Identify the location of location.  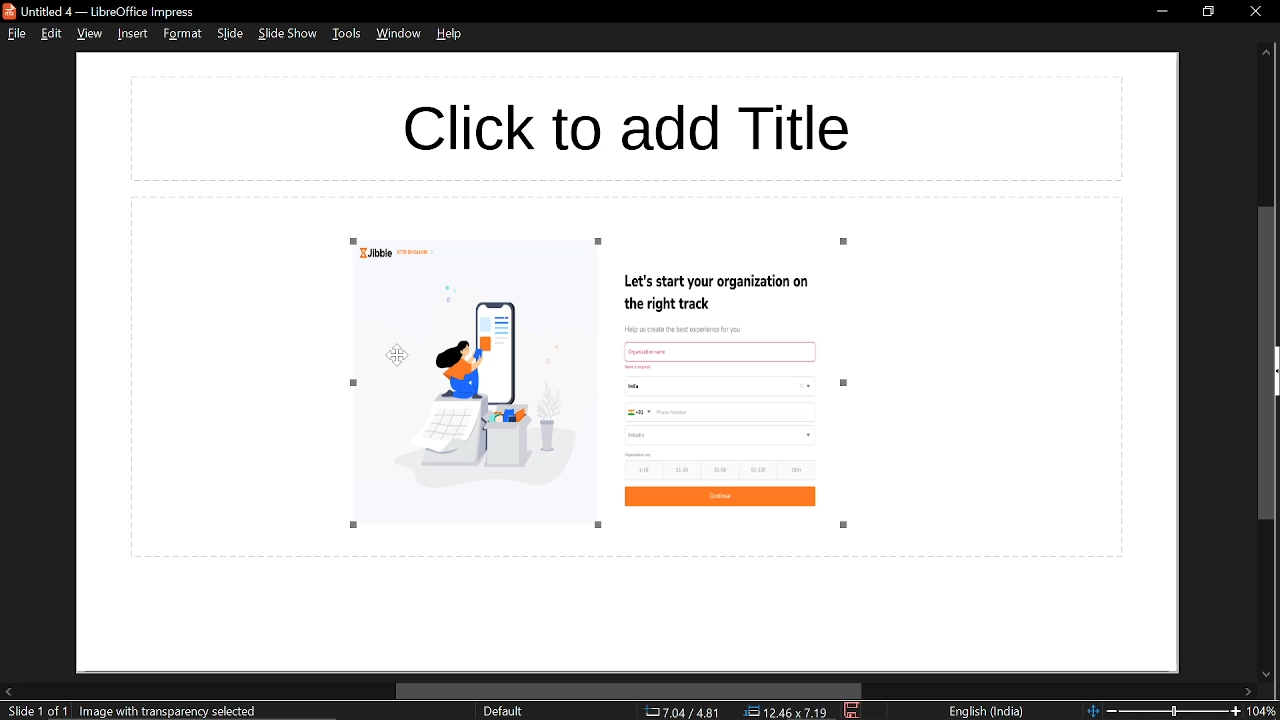
(789, 712).